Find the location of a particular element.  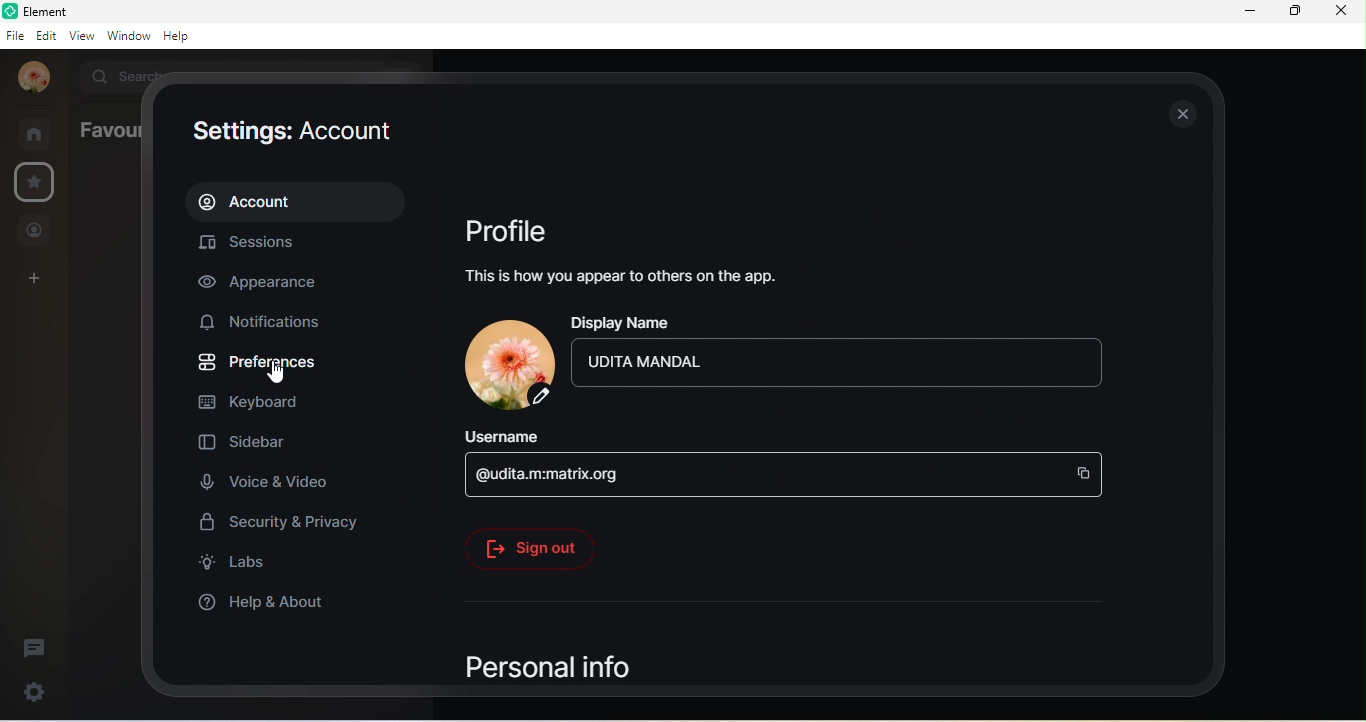

personal info is located at coordinates (584, 669).